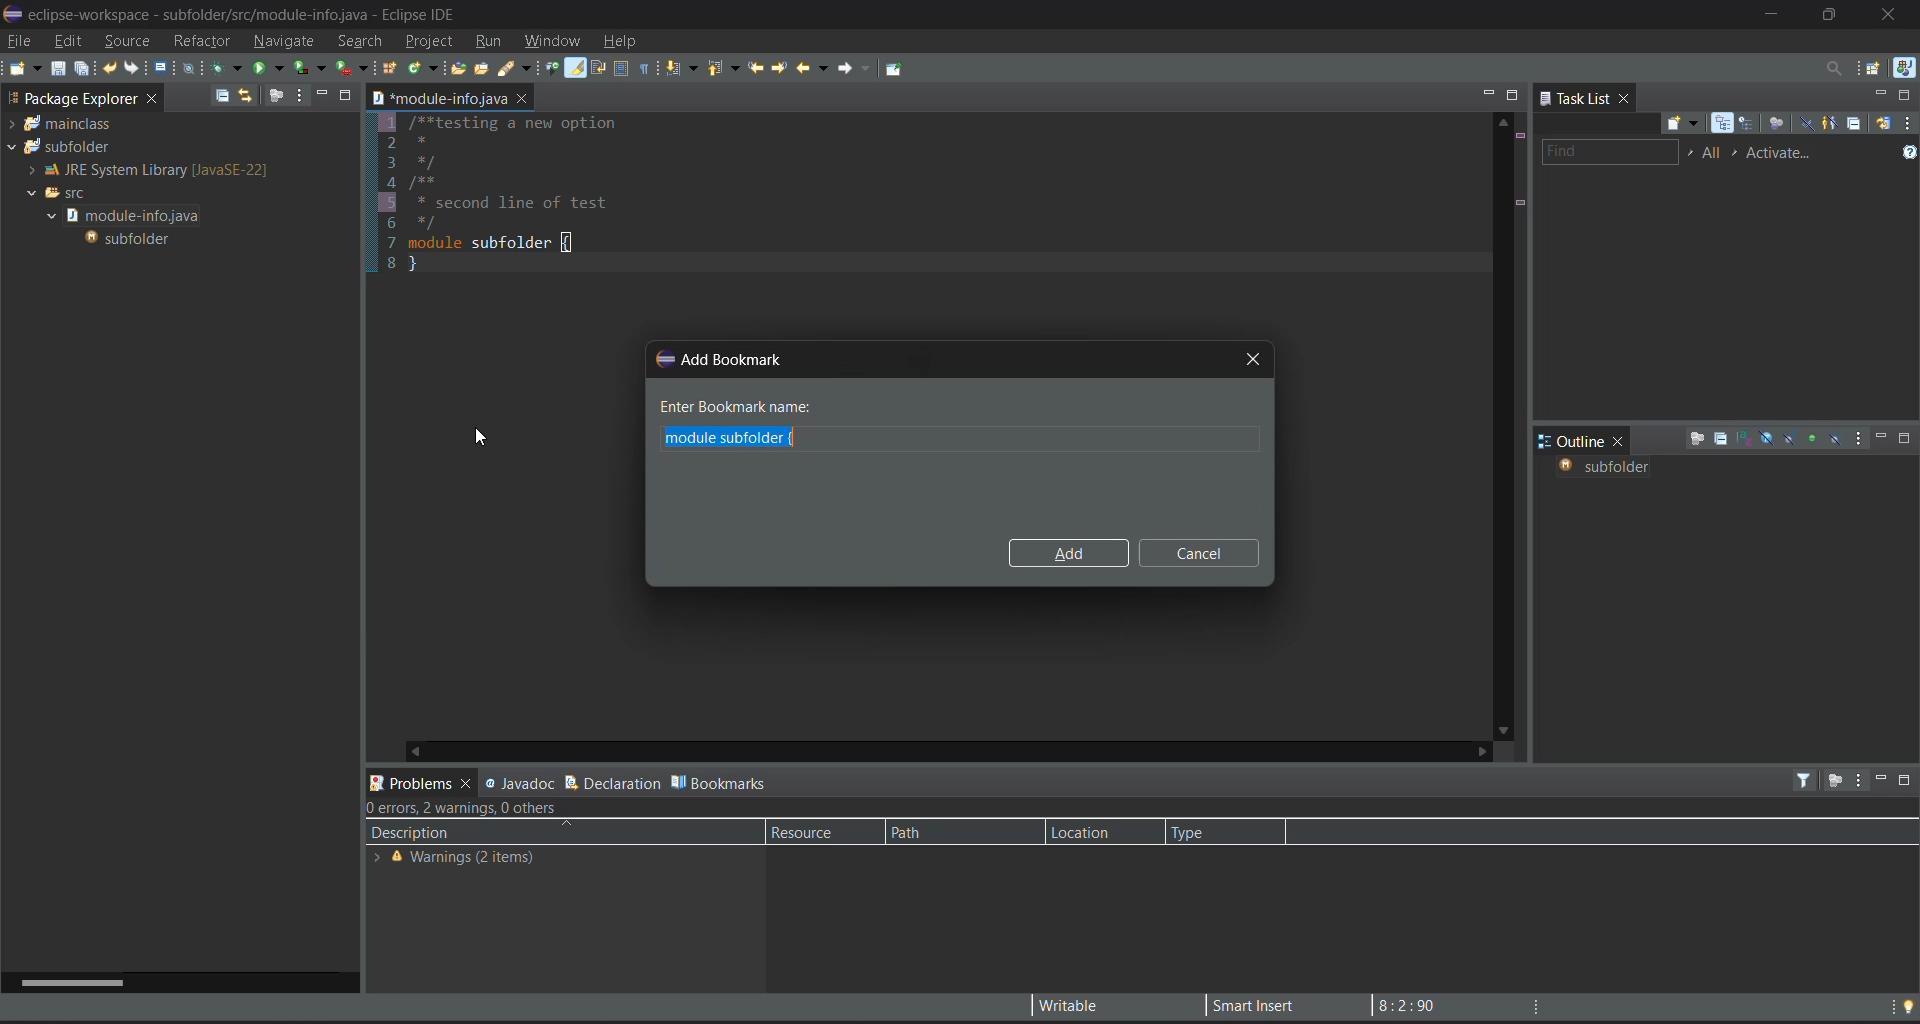 The image size is (1920, 1024). I want to click on maximize, so click(1906, 439).